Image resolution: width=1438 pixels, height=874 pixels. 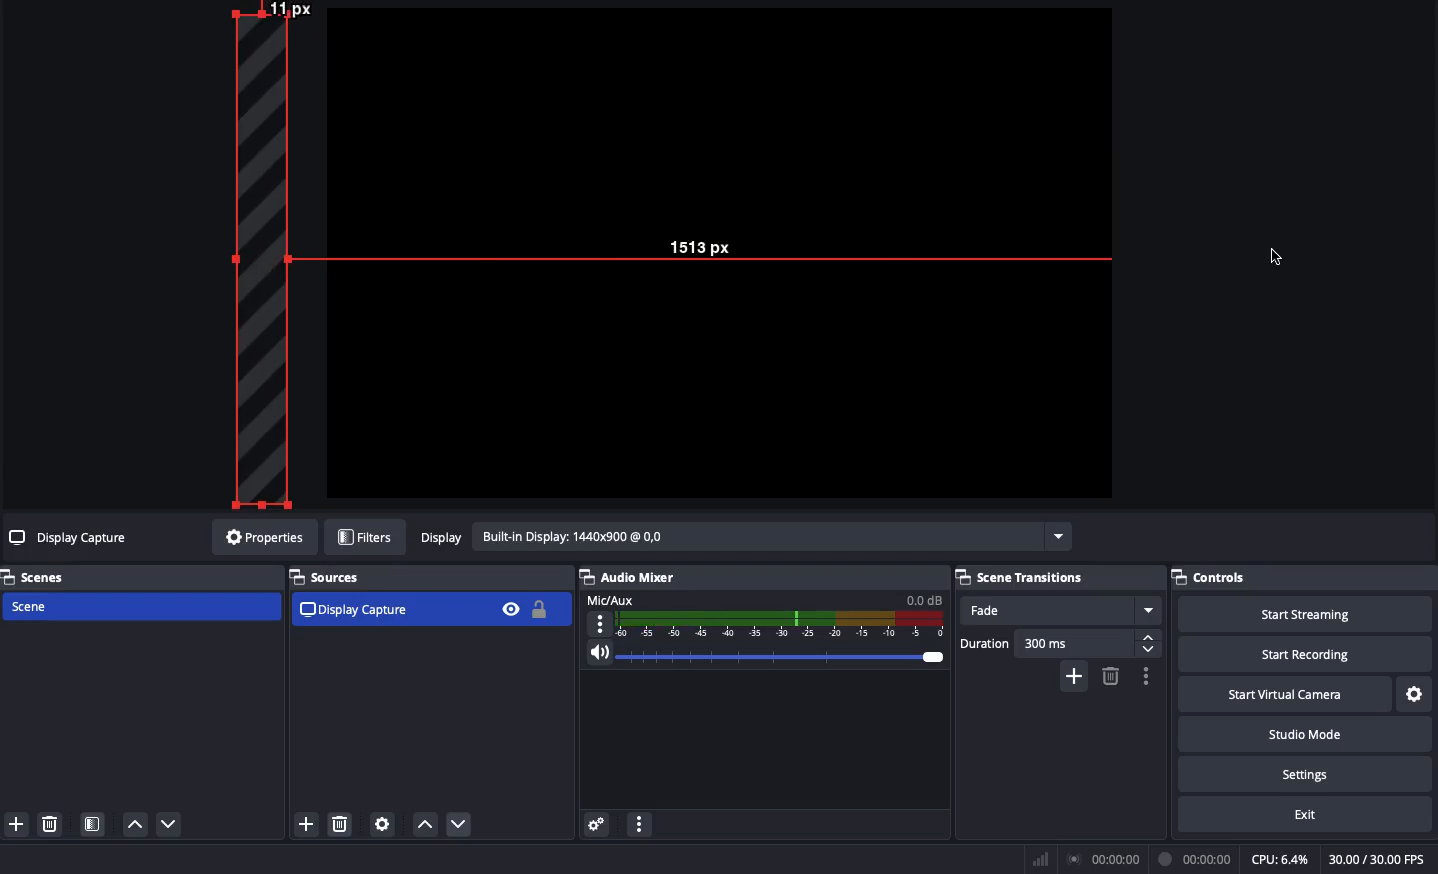 I want to click on Move down, so click(x=170, y=824).